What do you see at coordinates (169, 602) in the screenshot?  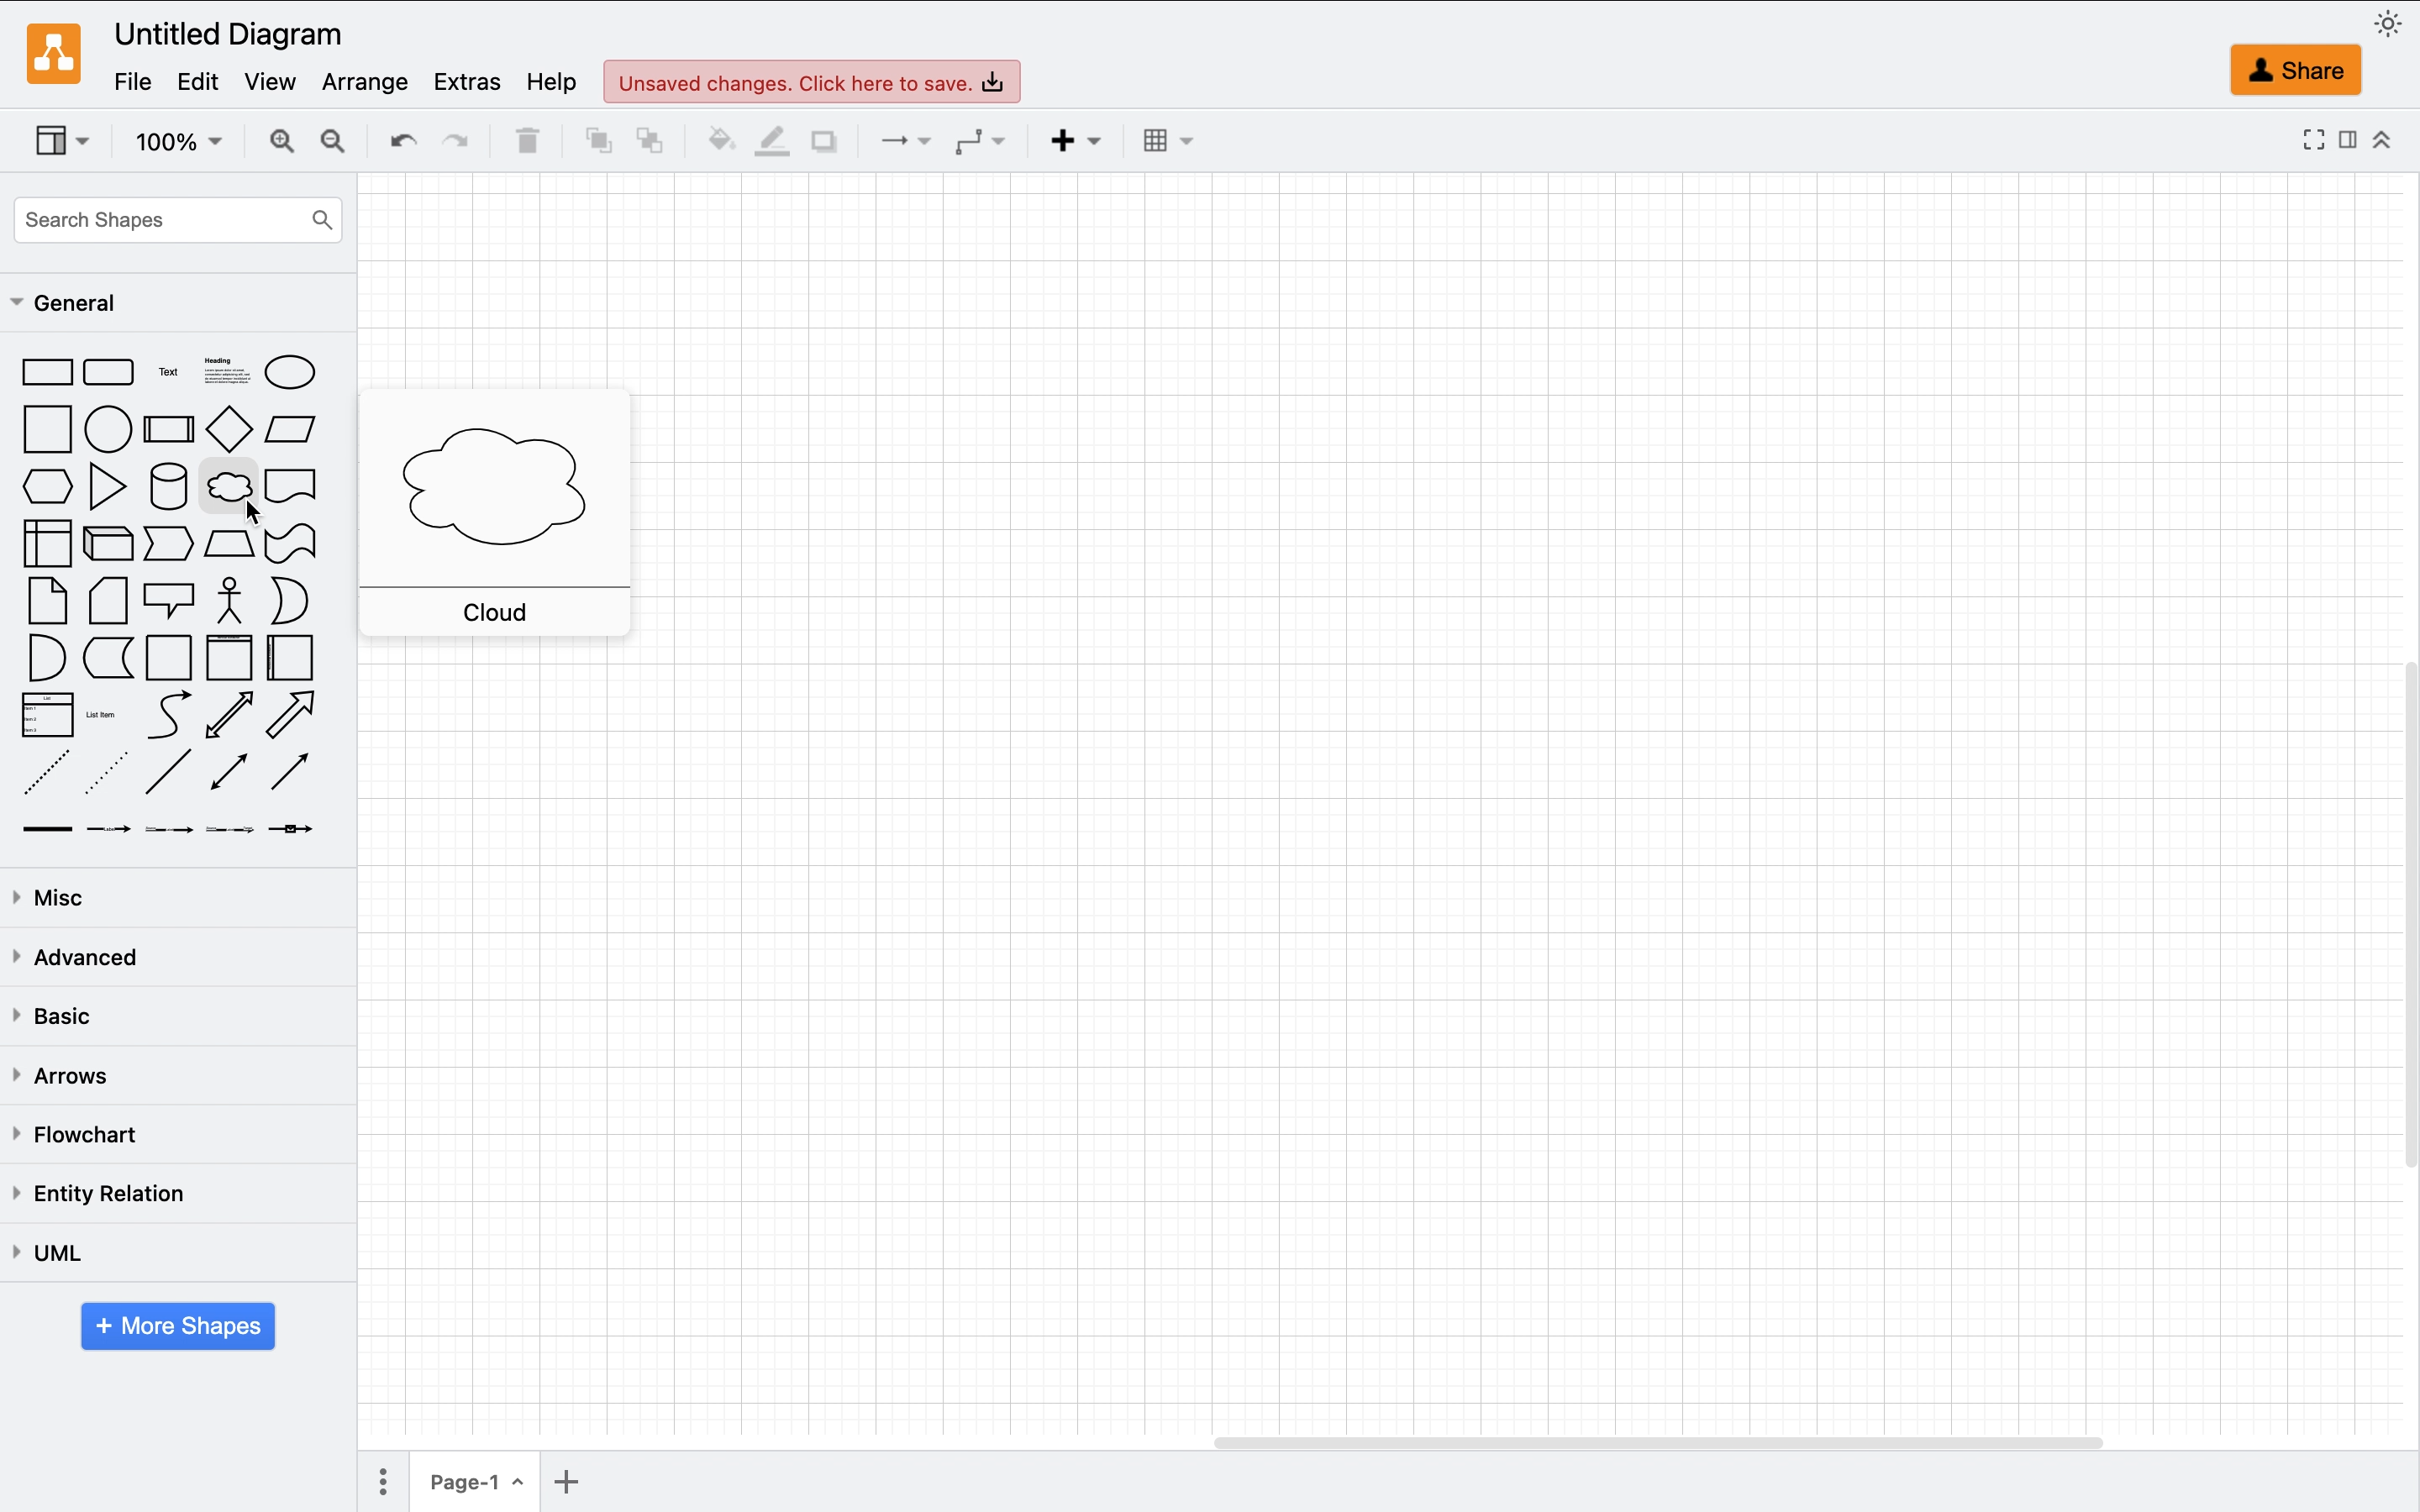 I see `callout` at bounding box center [169, 602].